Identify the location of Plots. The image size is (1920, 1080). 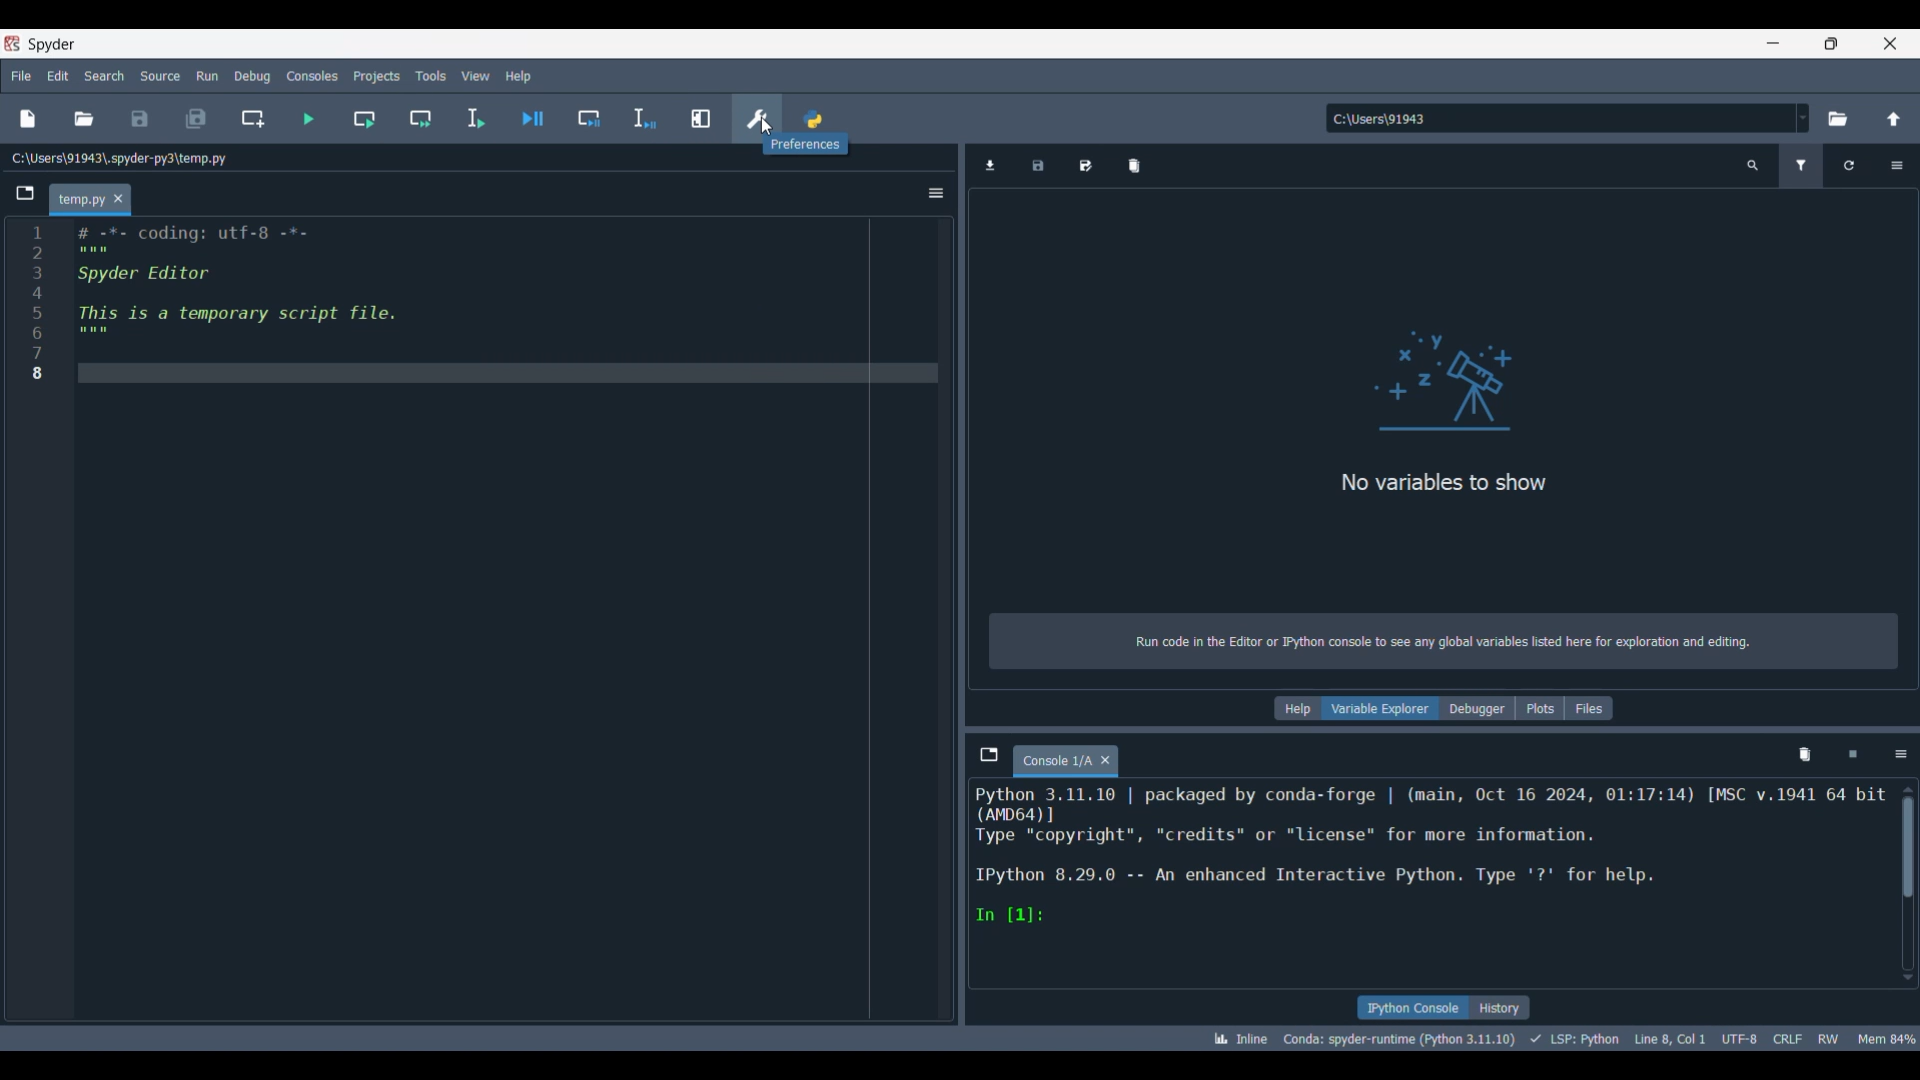
(1540, 708).